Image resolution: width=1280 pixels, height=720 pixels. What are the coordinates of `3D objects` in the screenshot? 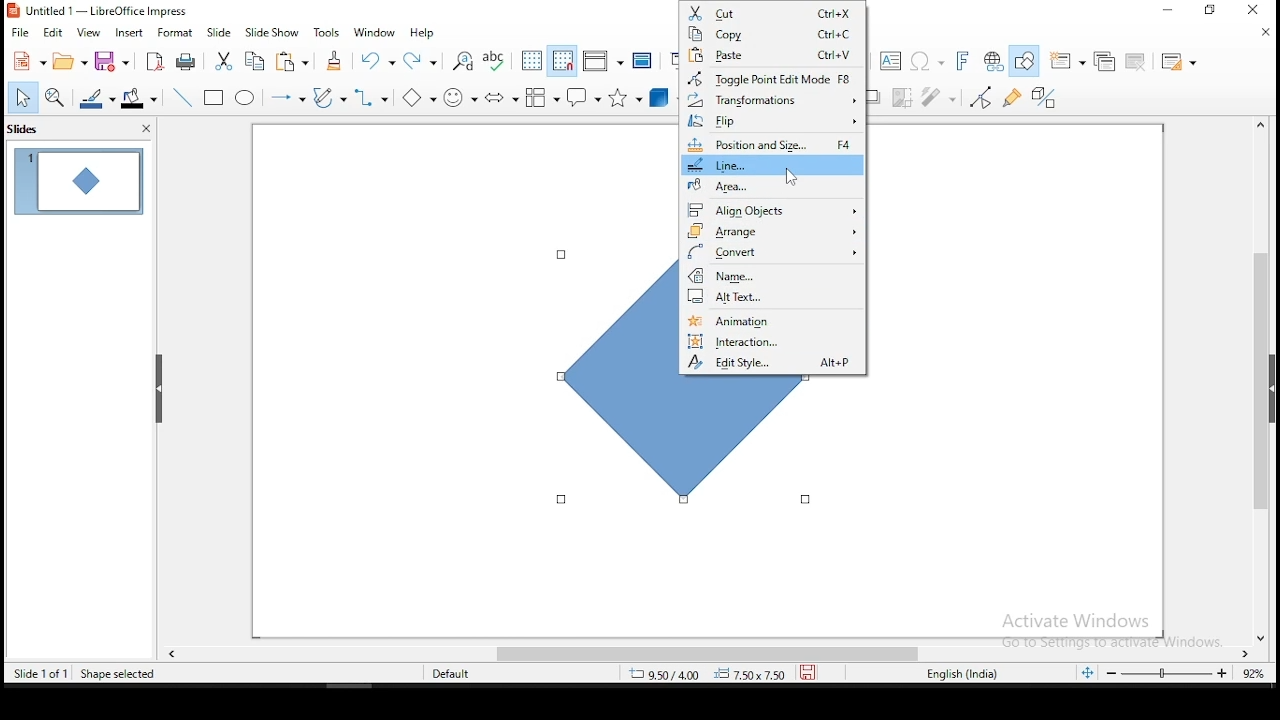 It's located at (664, 96).